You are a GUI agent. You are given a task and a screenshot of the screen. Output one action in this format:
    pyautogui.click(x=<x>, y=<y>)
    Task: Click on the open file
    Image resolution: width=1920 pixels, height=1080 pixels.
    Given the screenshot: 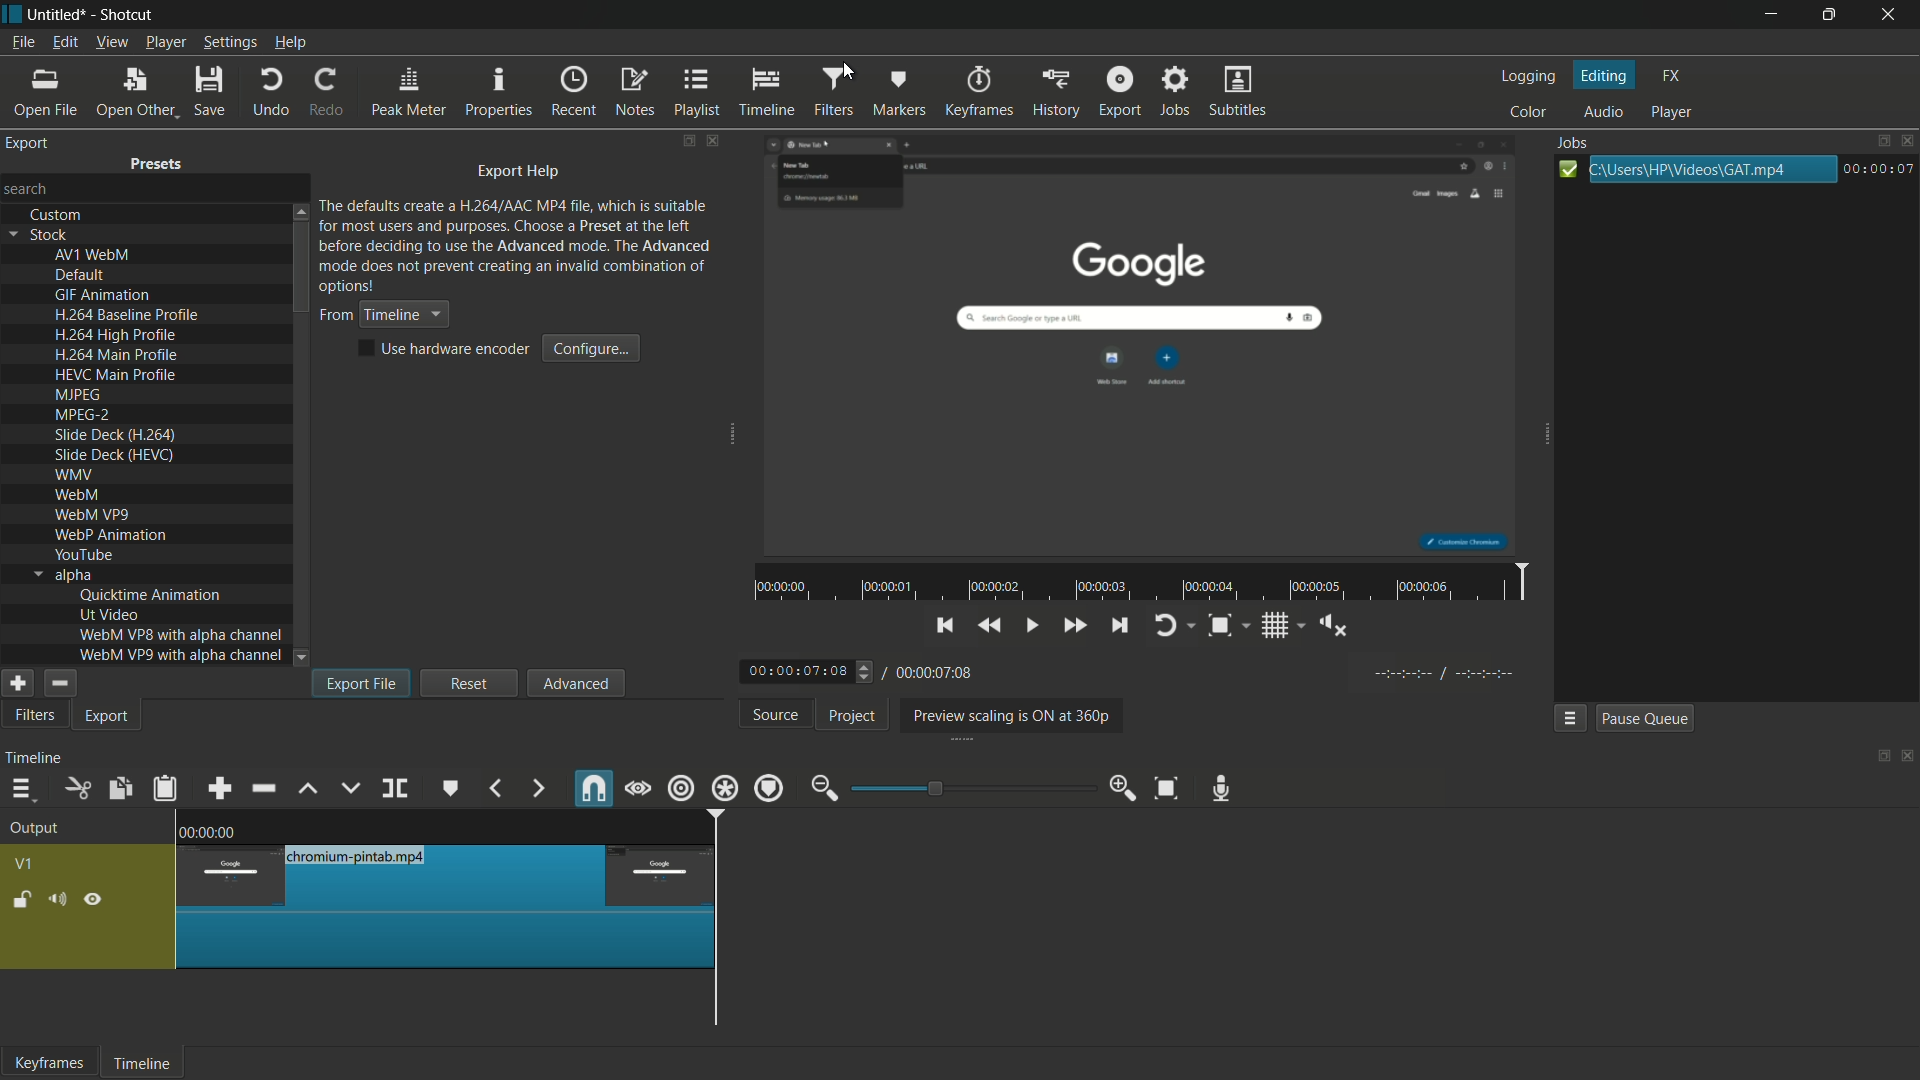 What is the action you would take?
    pyautogui.click(x=42, y=92)
    